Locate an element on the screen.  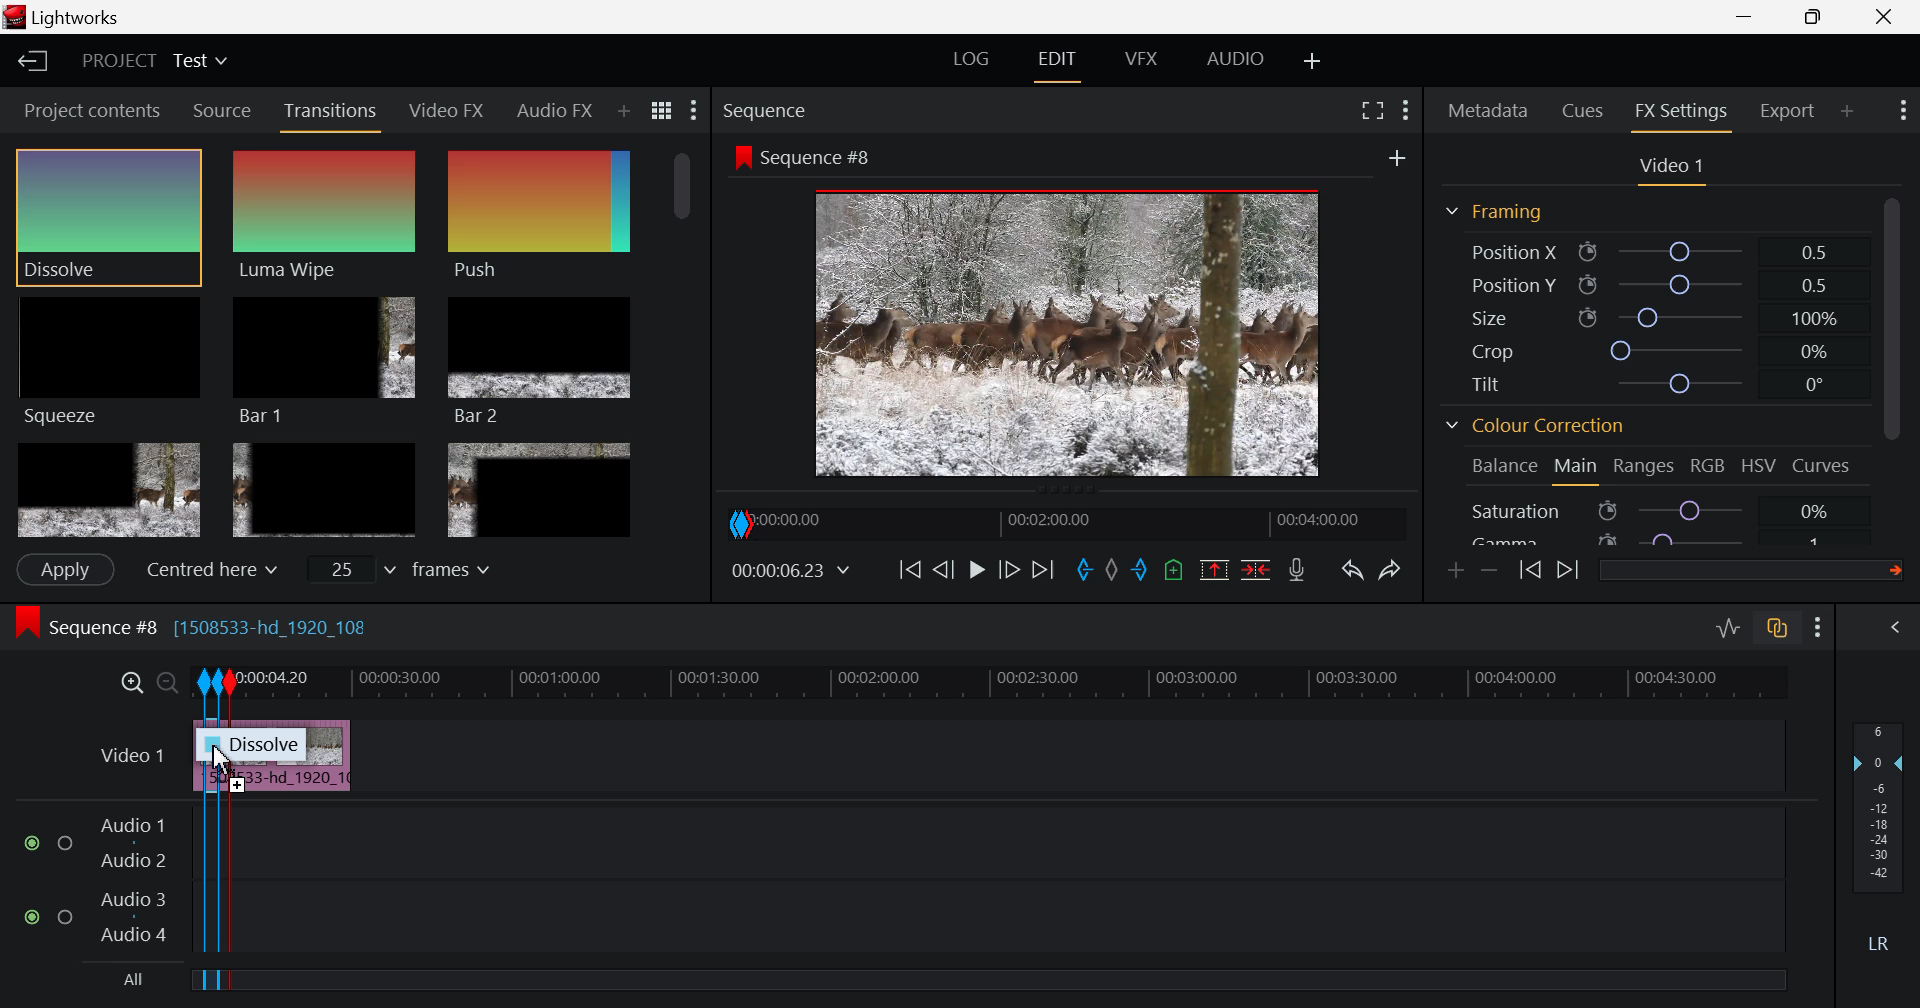
Tilt is located at coordinates (1654, 386).